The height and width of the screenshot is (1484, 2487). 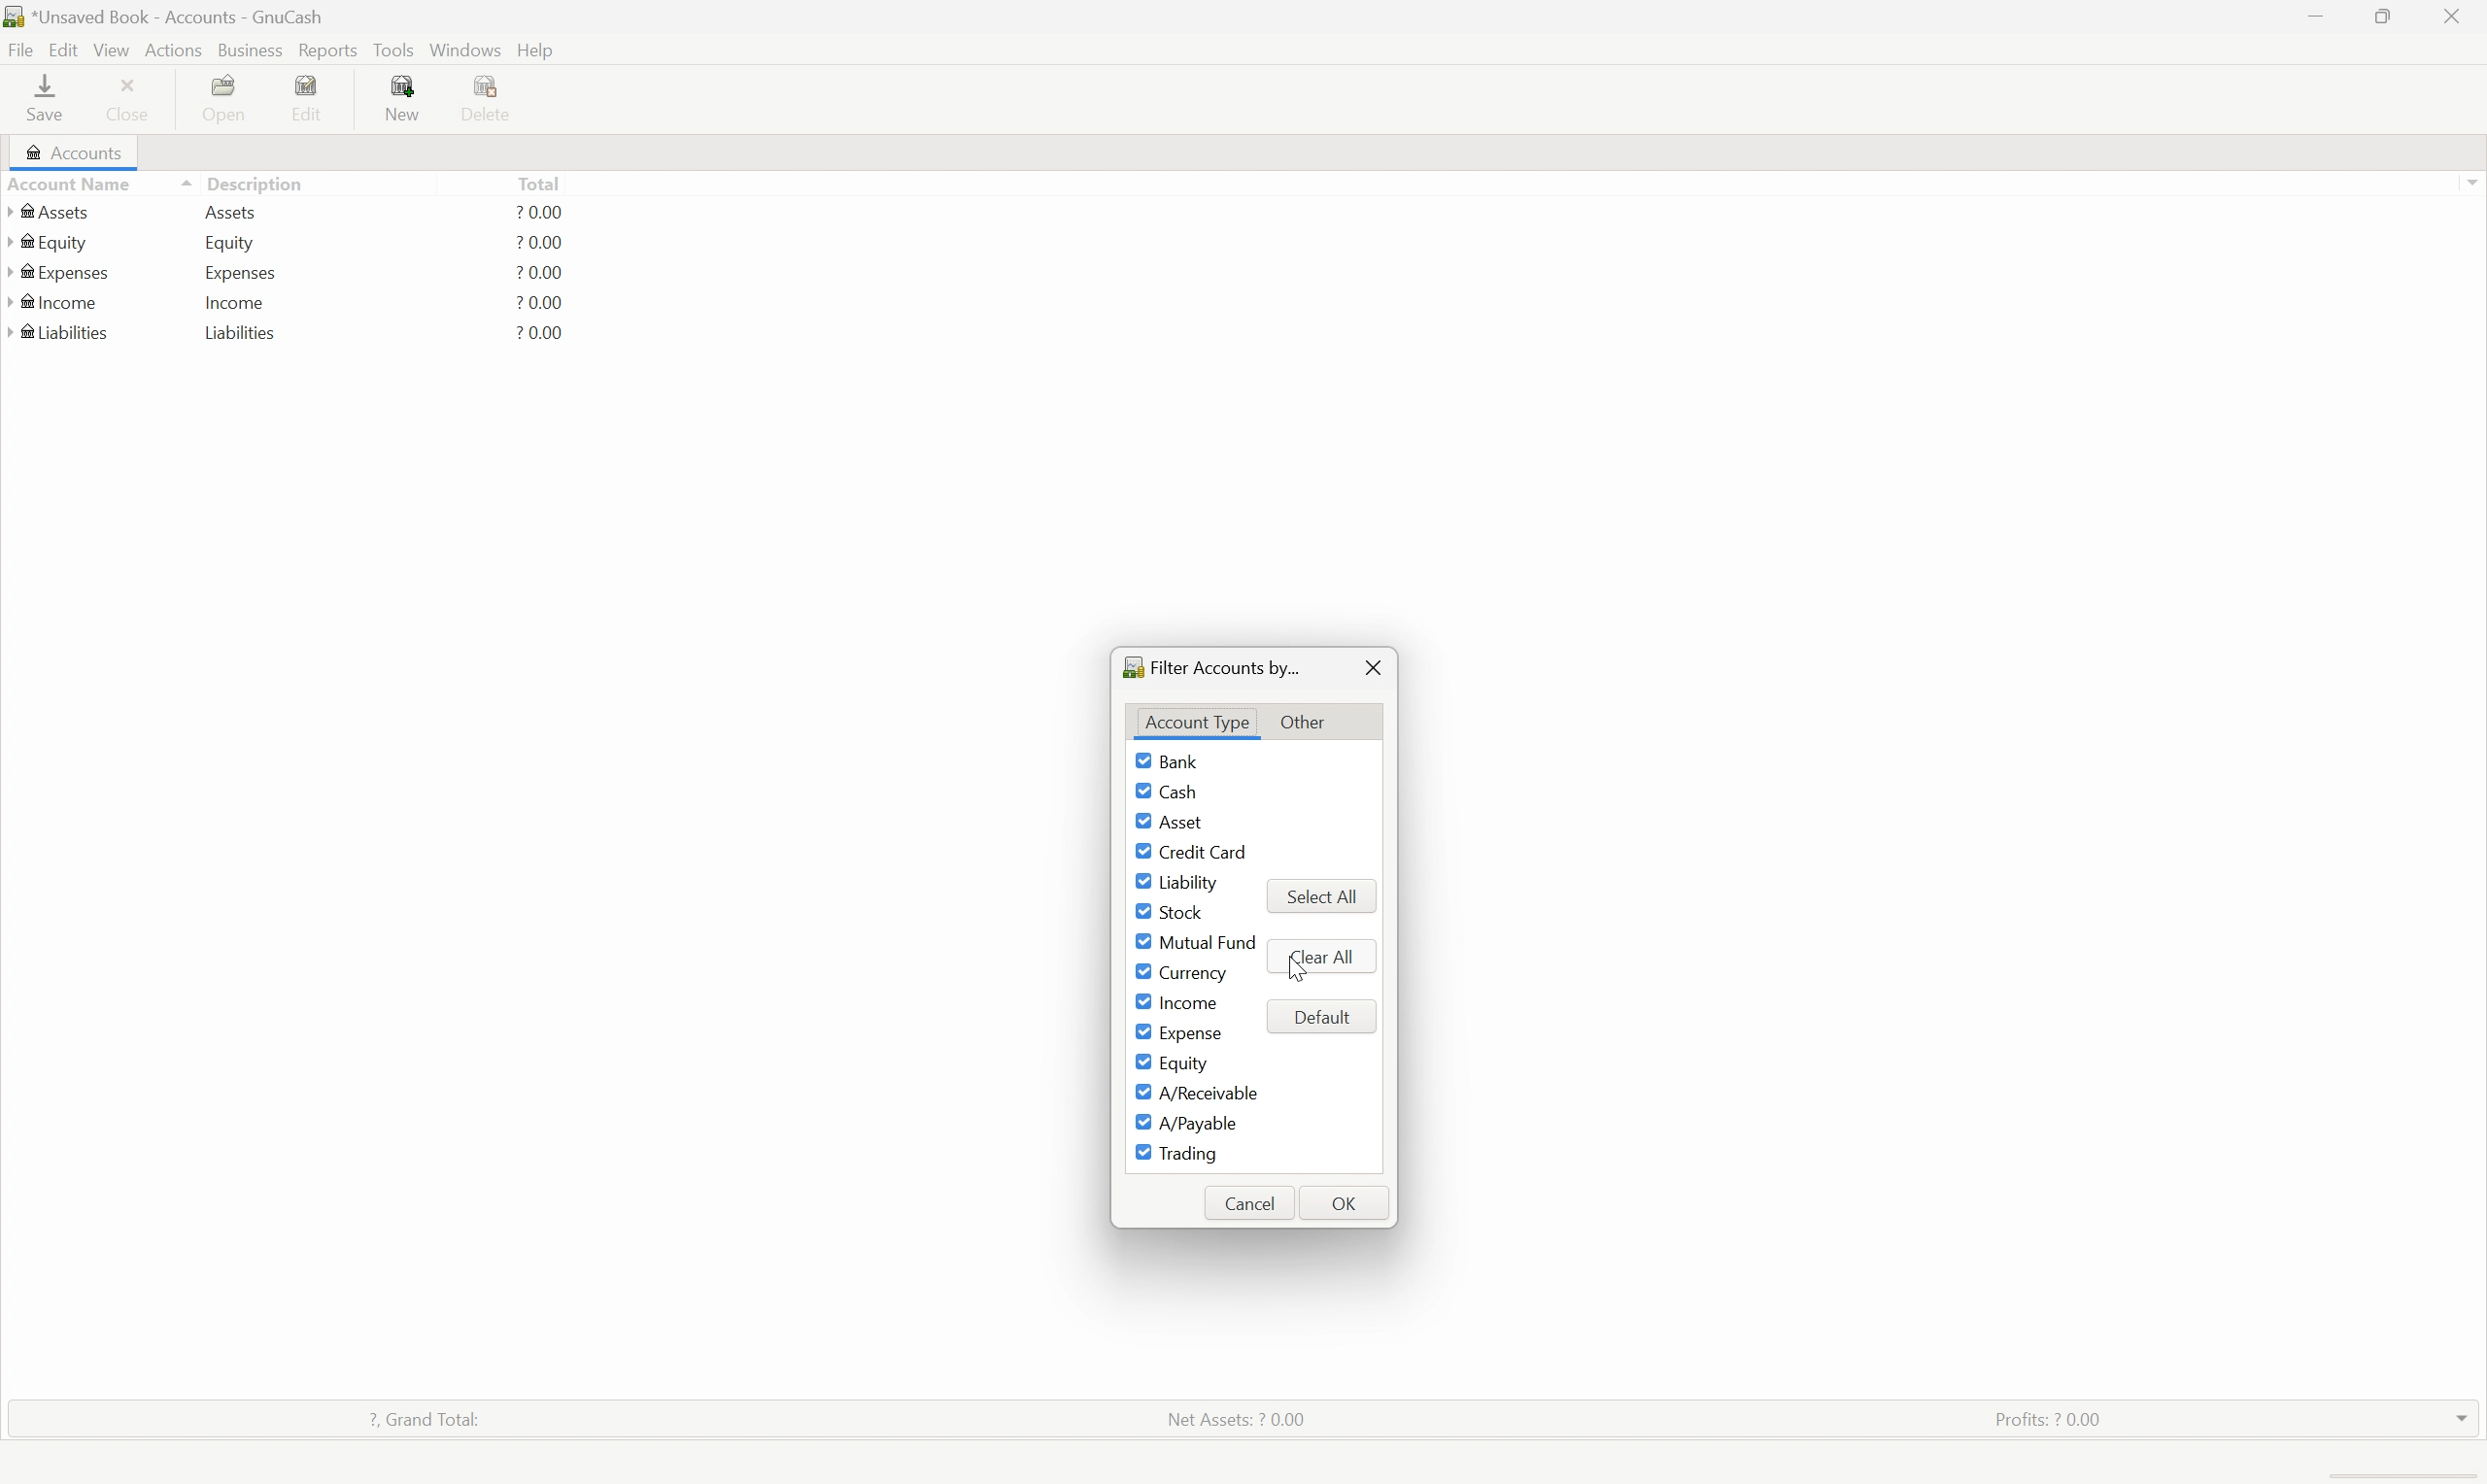 What do you see at coordinates (1214, 854) in the screenshot?
I see `Credit Card` at bounding box center [1214, 854].